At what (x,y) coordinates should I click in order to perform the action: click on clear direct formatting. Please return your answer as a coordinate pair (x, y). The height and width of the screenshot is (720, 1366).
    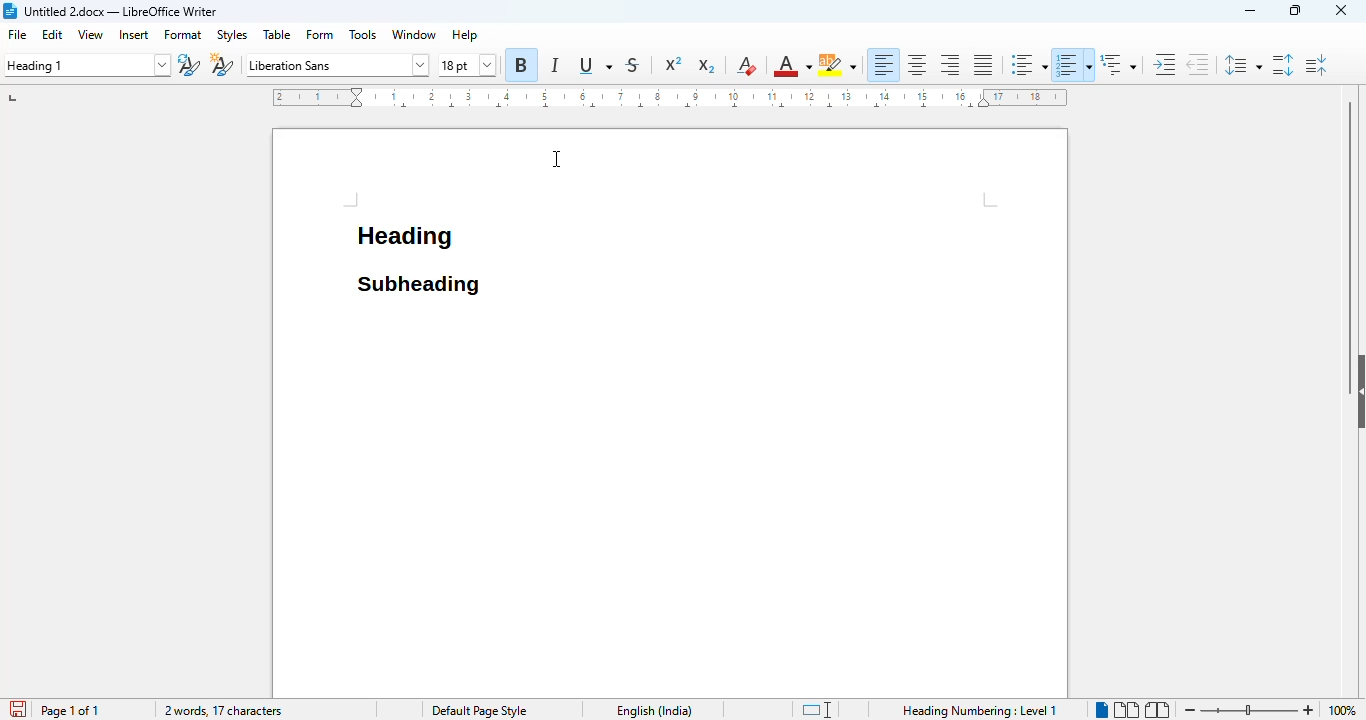
    Looking at the image, I should click on (745, 65).